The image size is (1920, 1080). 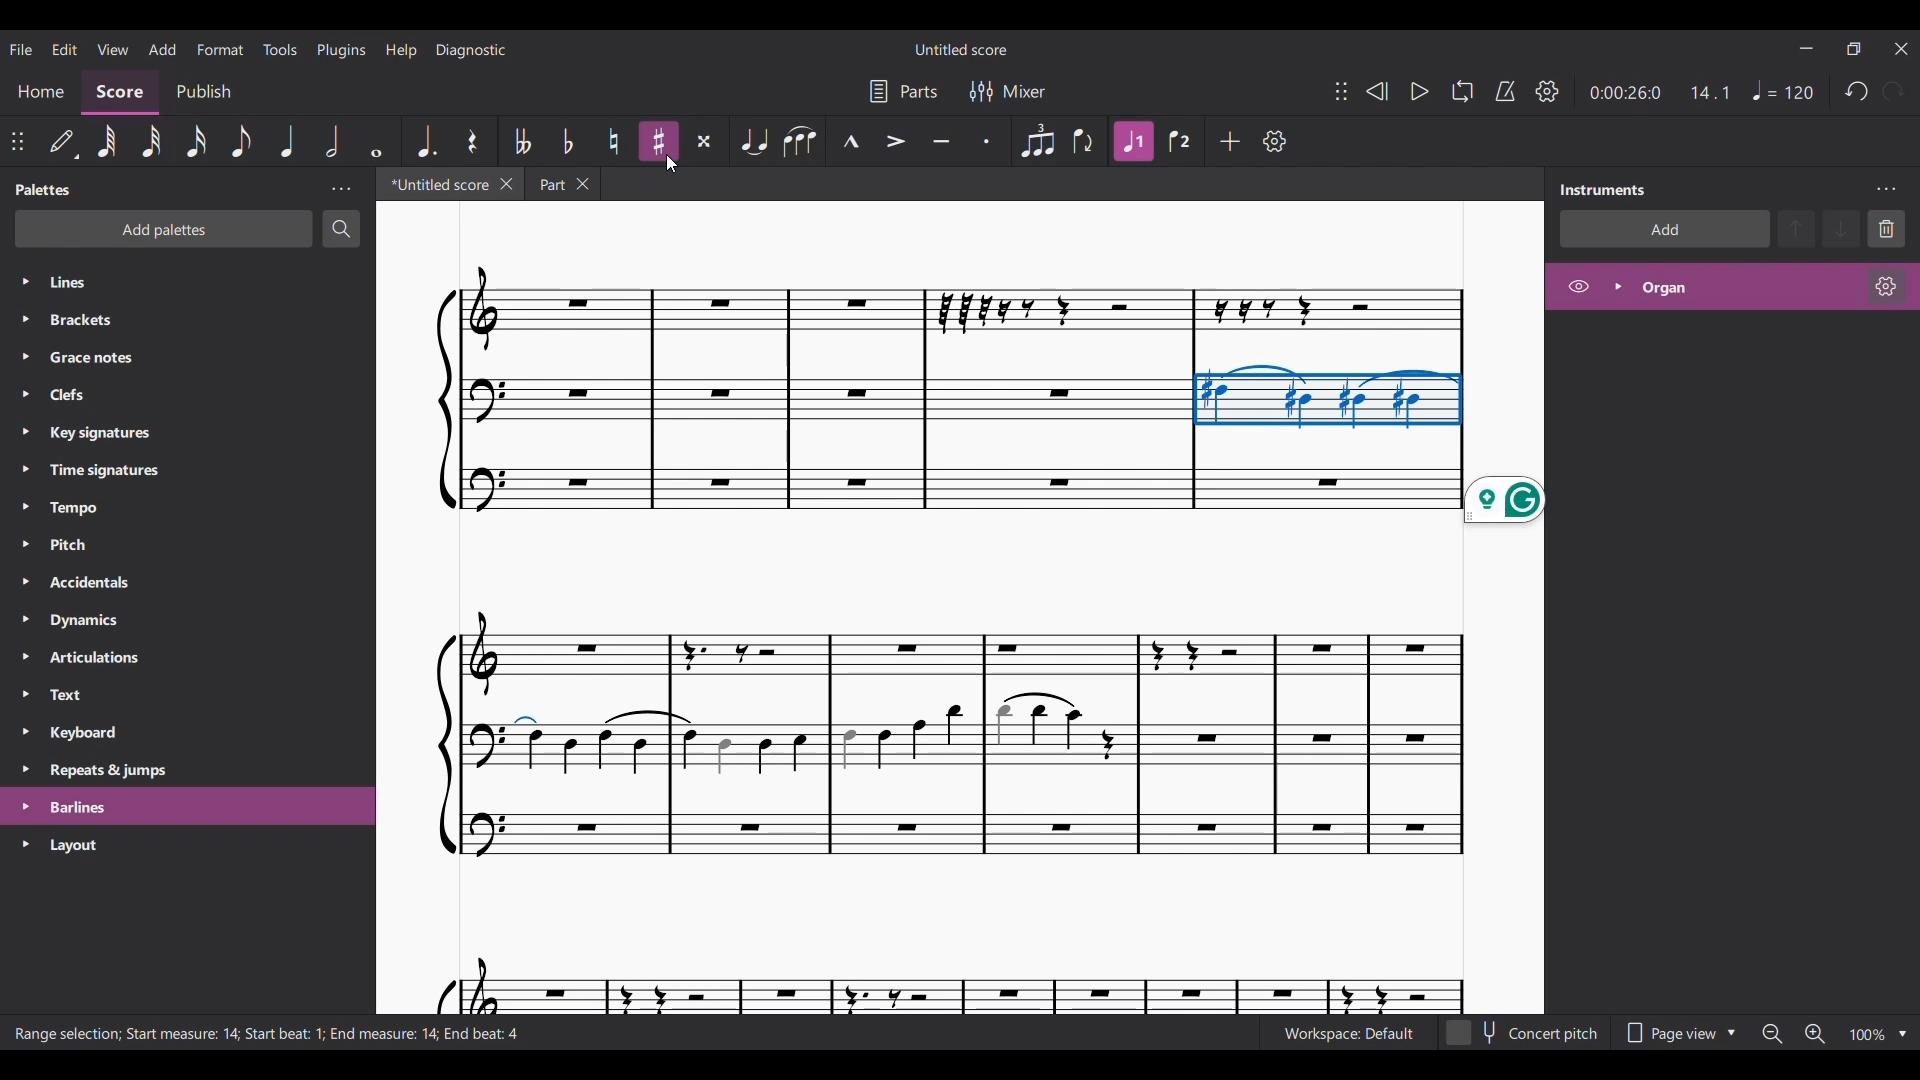 I want to click on Toggle flat, so click(x=568, y=141).